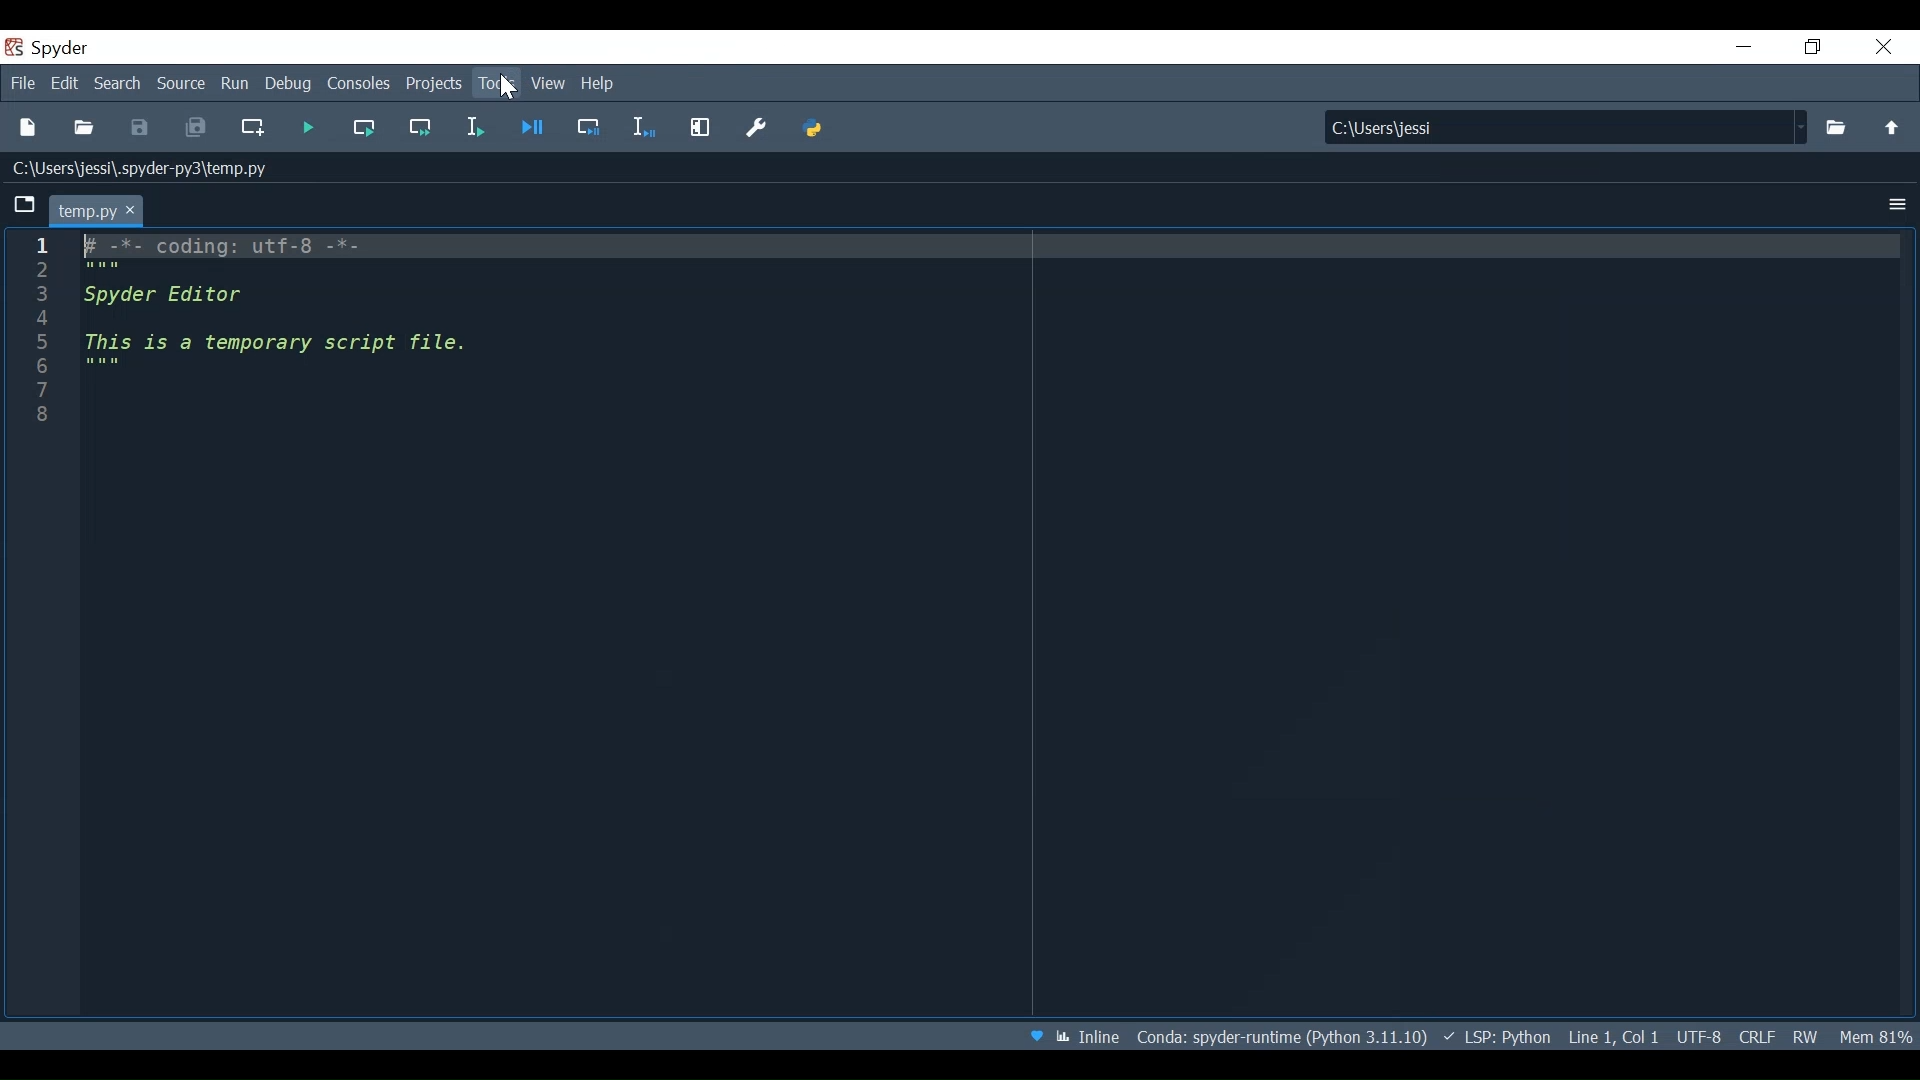 This screenshot has width=1920, height=1080. Describe the element at coordinates (753, 129) in the screenshot. I see `Preference` at that location.